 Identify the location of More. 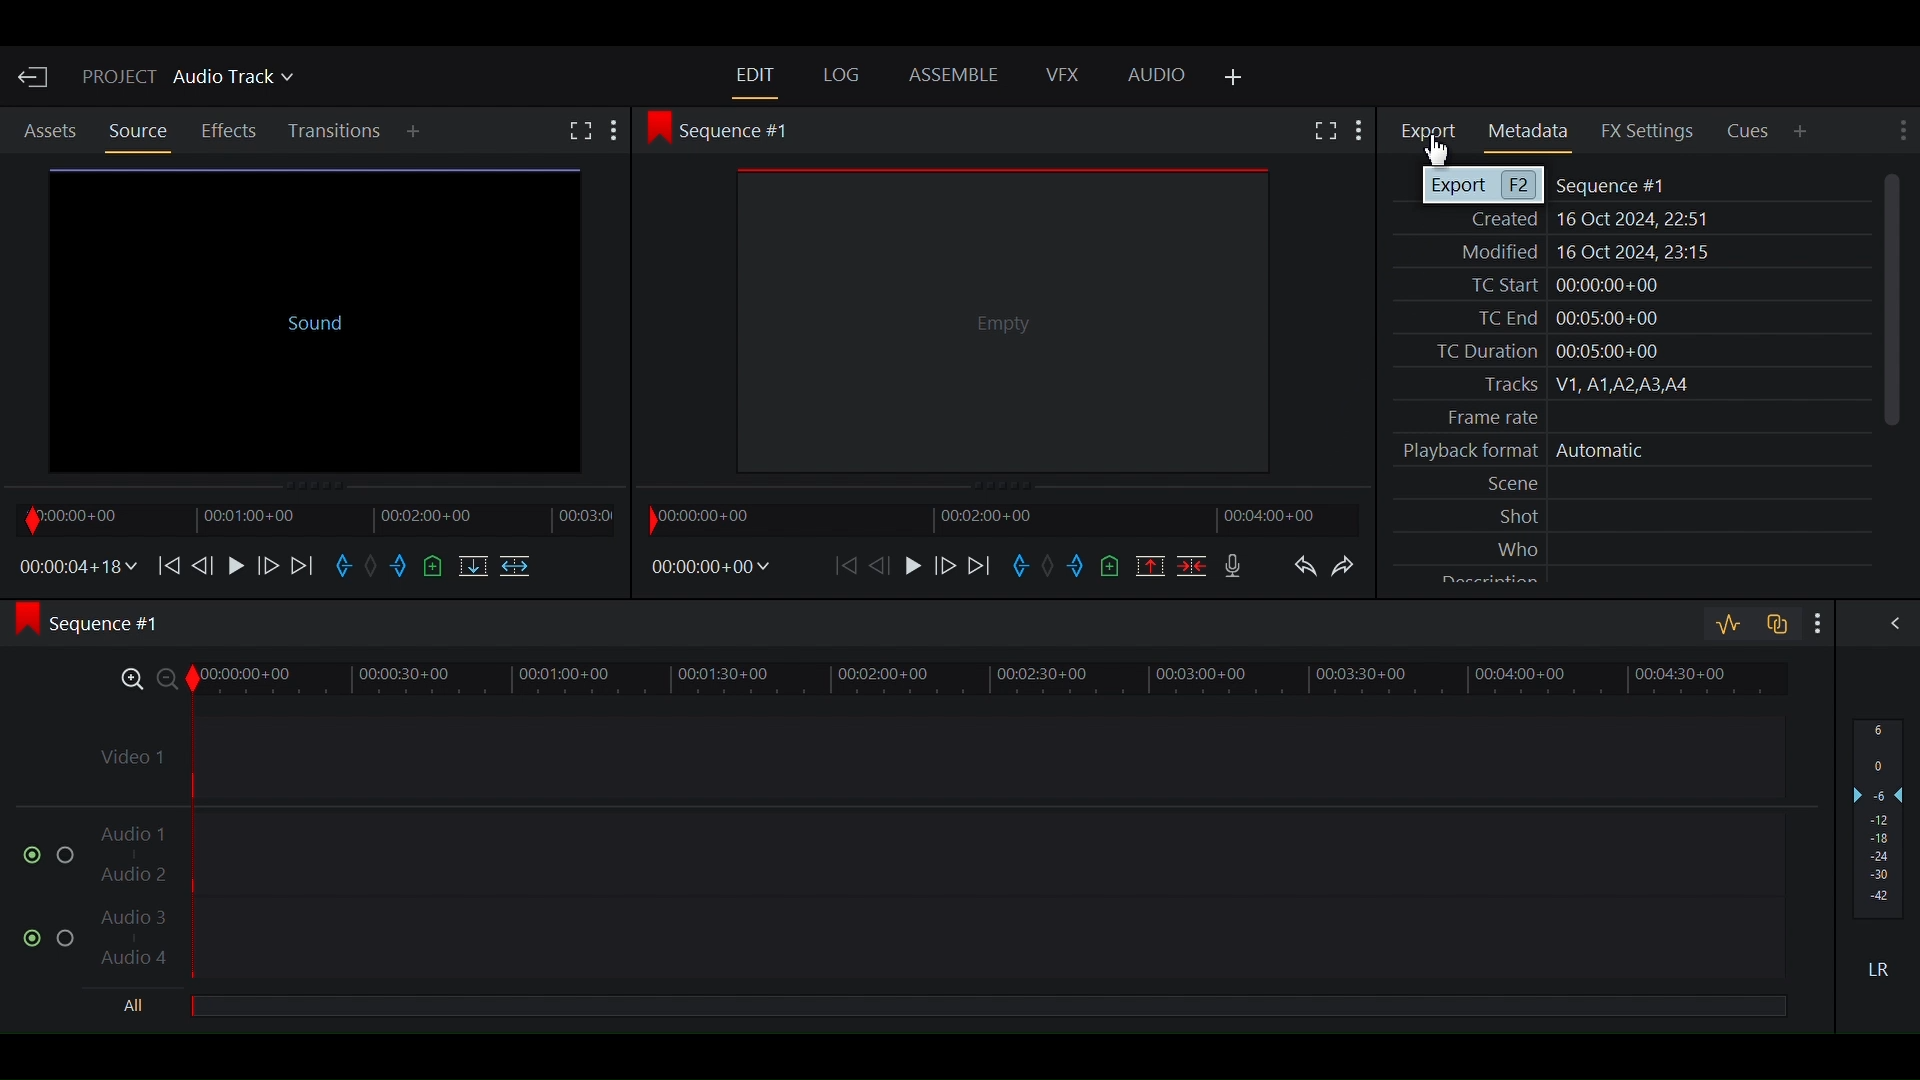
(621, 131).